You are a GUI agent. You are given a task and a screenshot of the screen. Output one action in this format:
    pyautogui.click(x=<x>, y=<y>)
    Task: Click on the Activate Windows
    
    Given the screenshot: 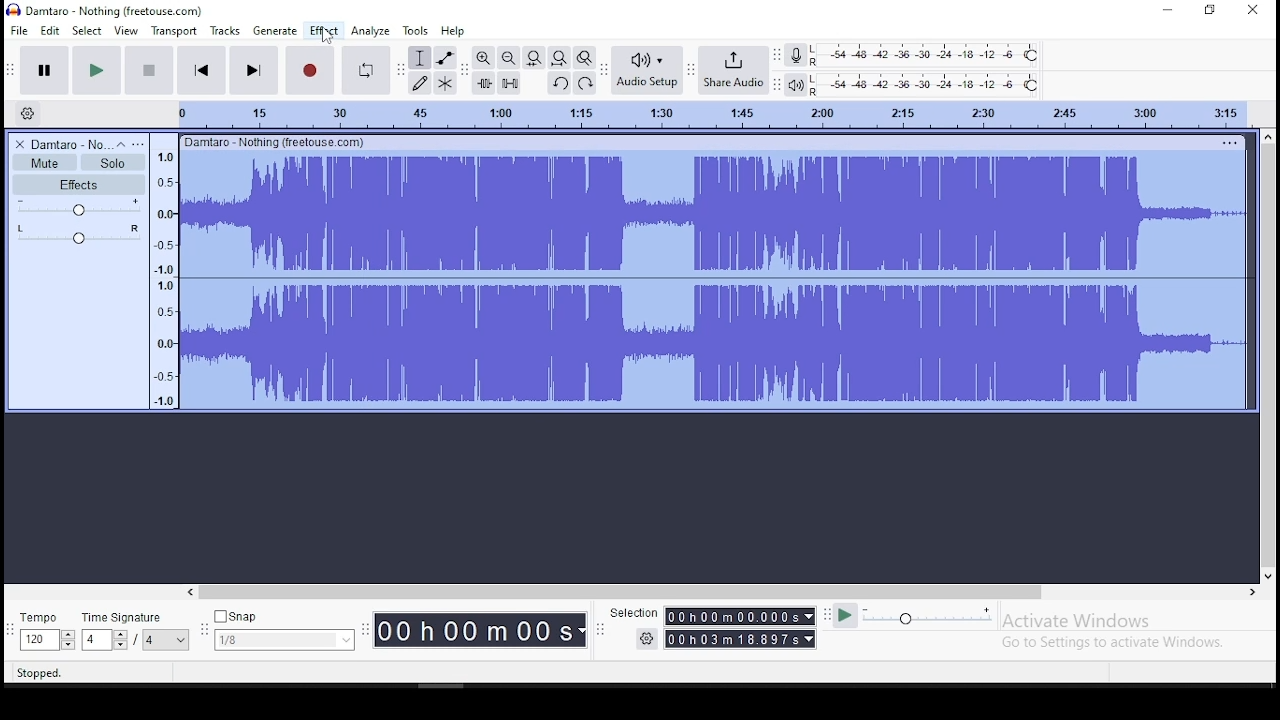 What is the action you would take?
    pyautogui.click(x=1077, y=621)
    